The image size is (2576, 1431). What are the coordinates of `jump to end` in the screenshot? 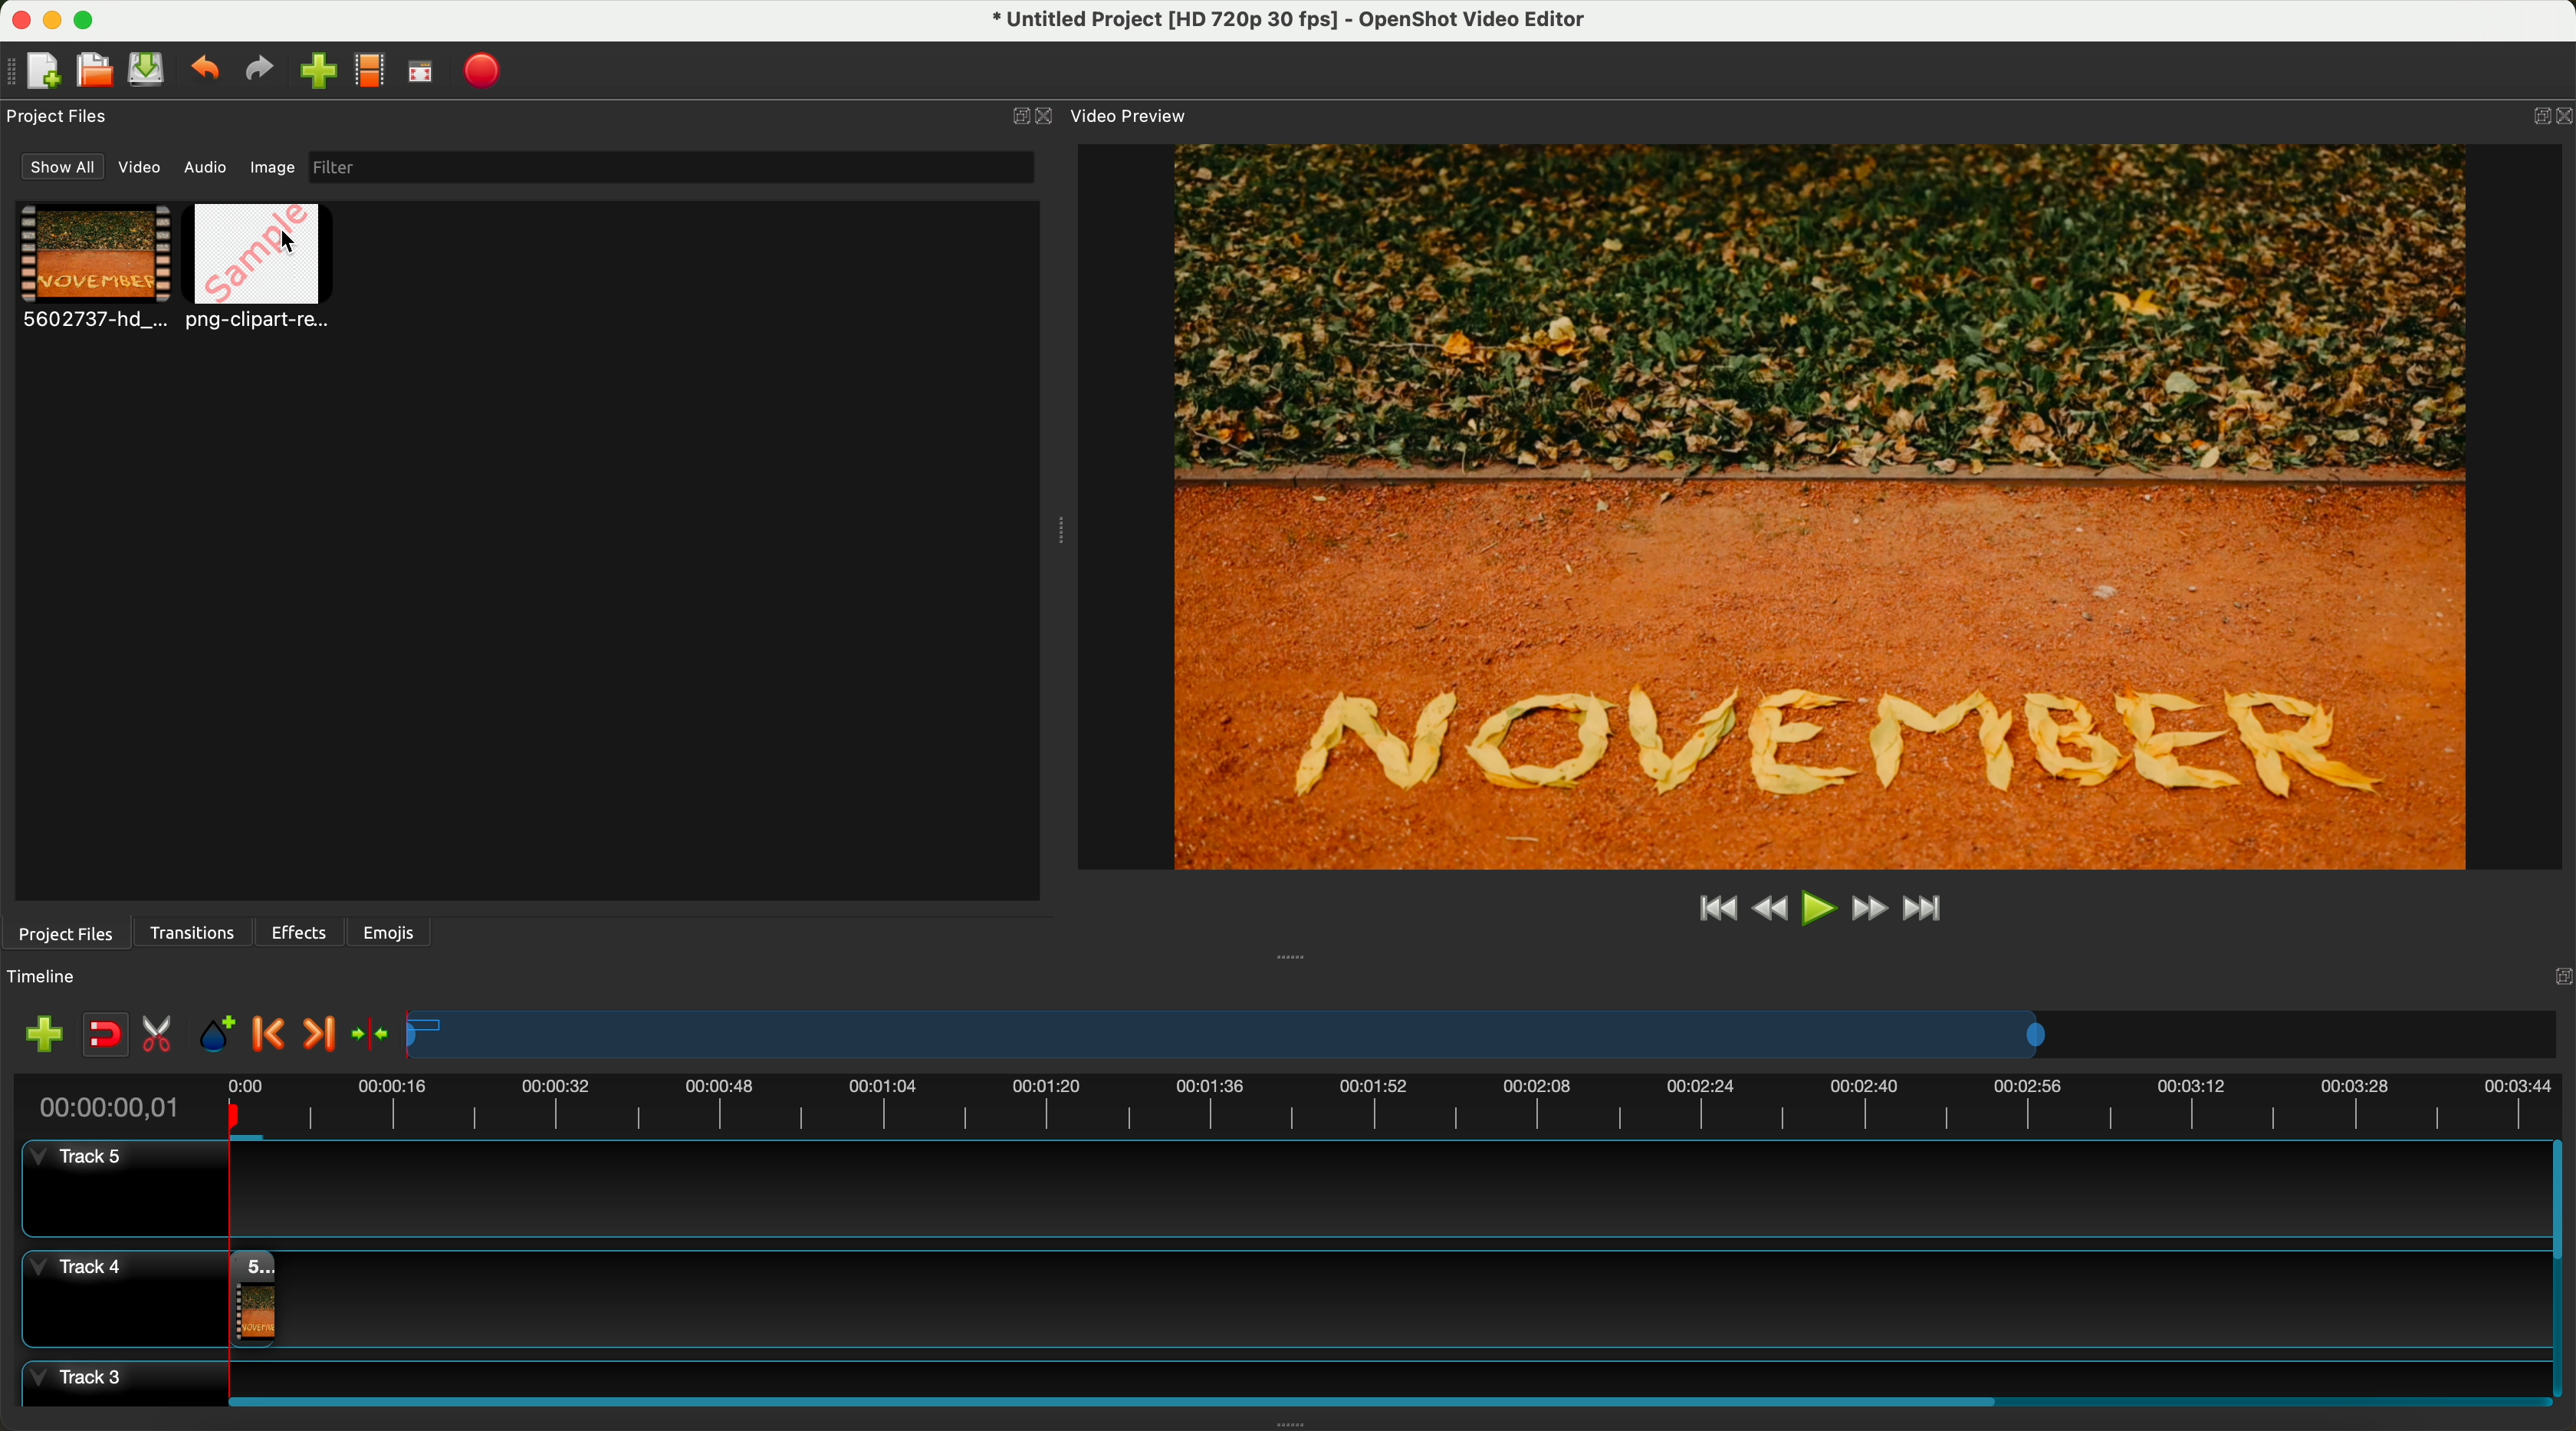 It's located at (1925, 911).